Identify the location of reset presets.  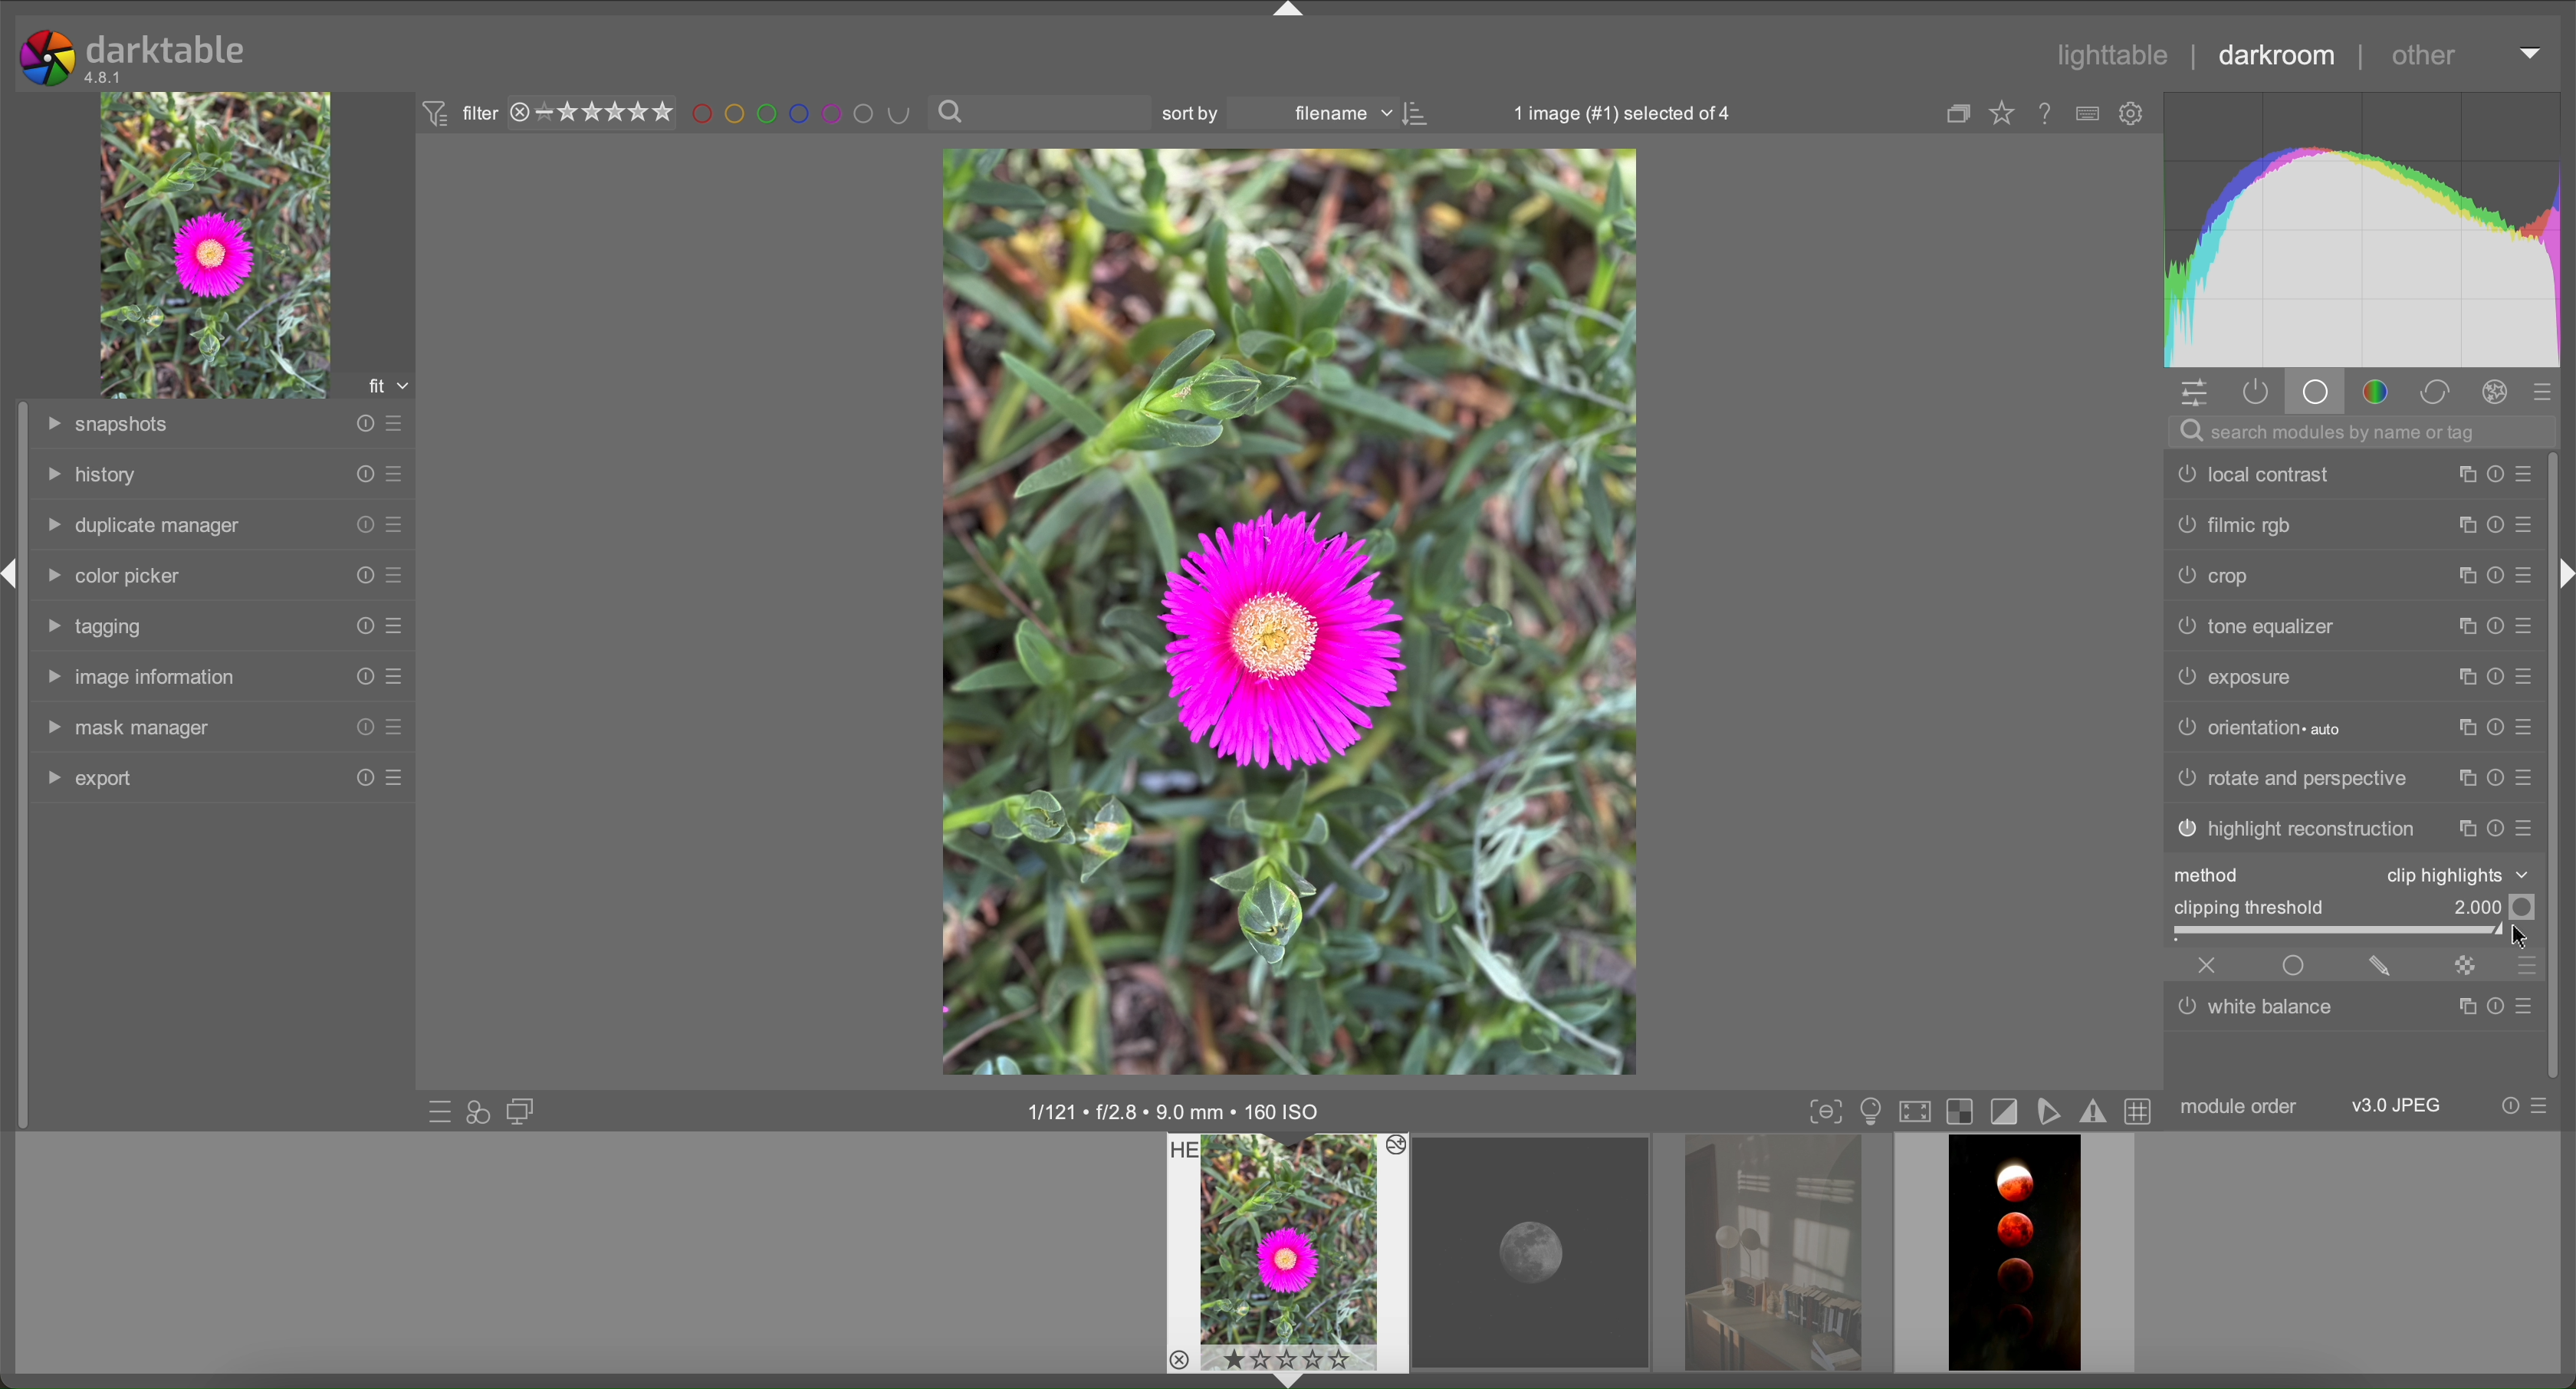
(360, 728).